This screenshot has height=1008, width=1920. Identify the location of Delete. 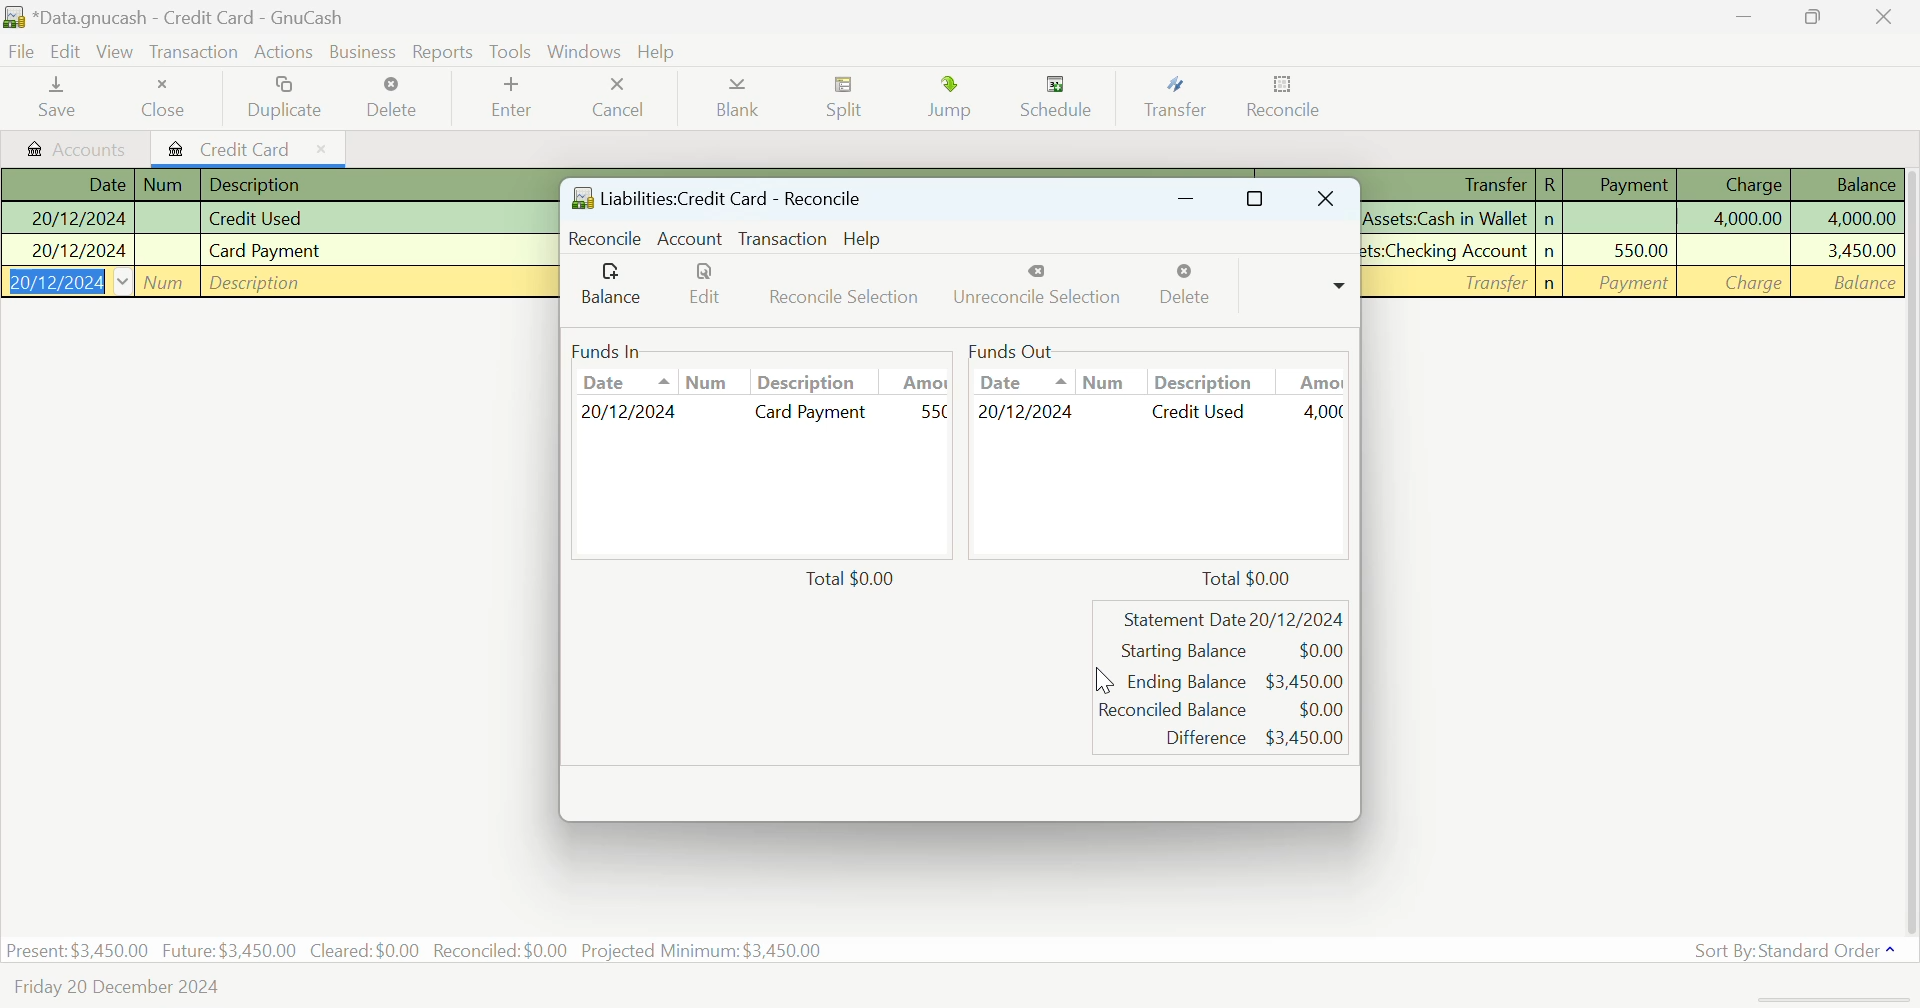
(1184, 289).